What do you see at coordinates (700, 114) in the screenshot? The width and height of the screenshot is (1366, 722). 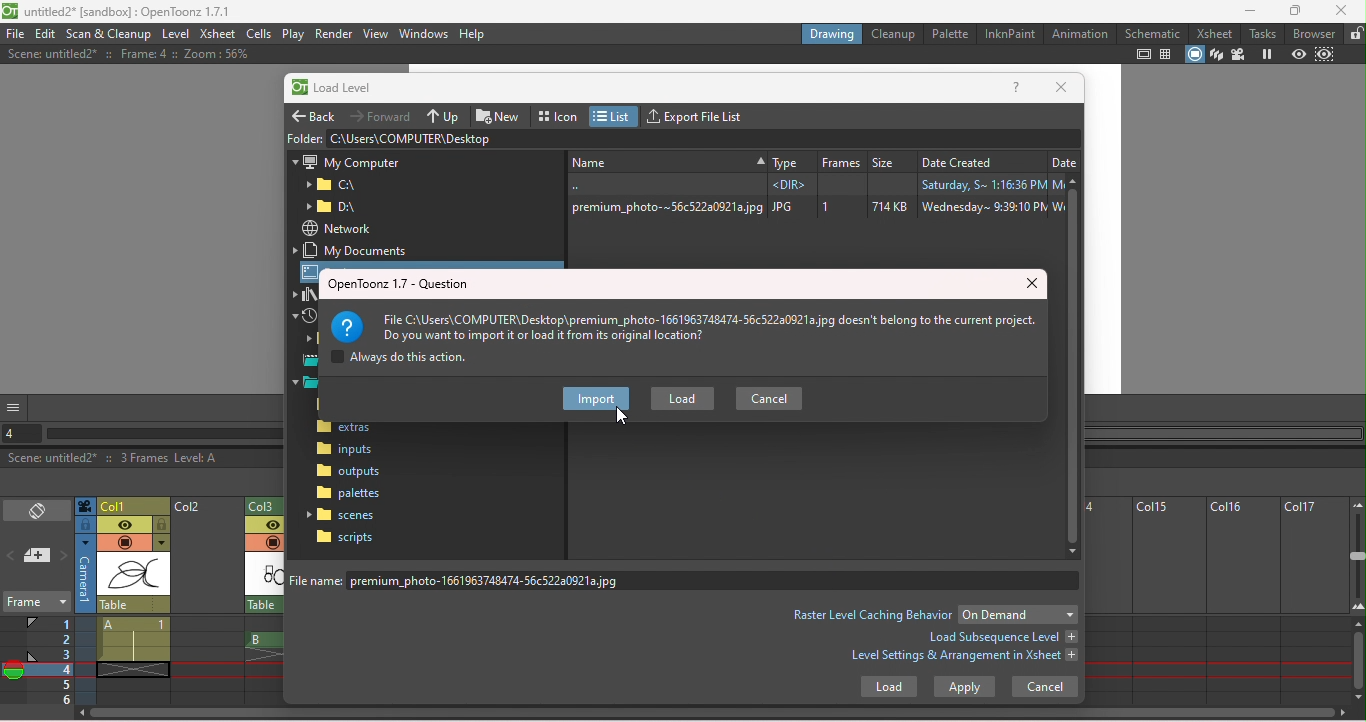 I see `Export file list` at bounding box center [700, 114].